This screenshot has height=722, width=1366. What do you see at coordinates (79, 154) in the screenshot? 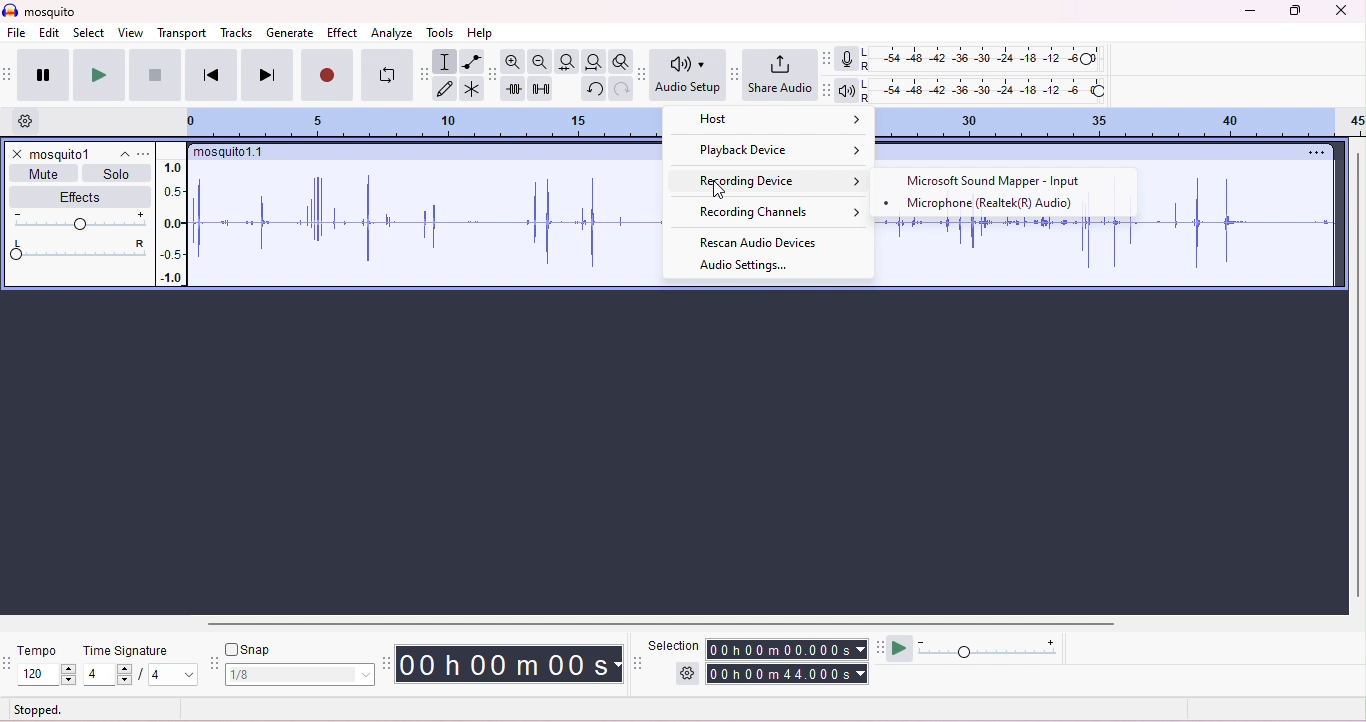
I see `track title` at bounding box center [79, 154].